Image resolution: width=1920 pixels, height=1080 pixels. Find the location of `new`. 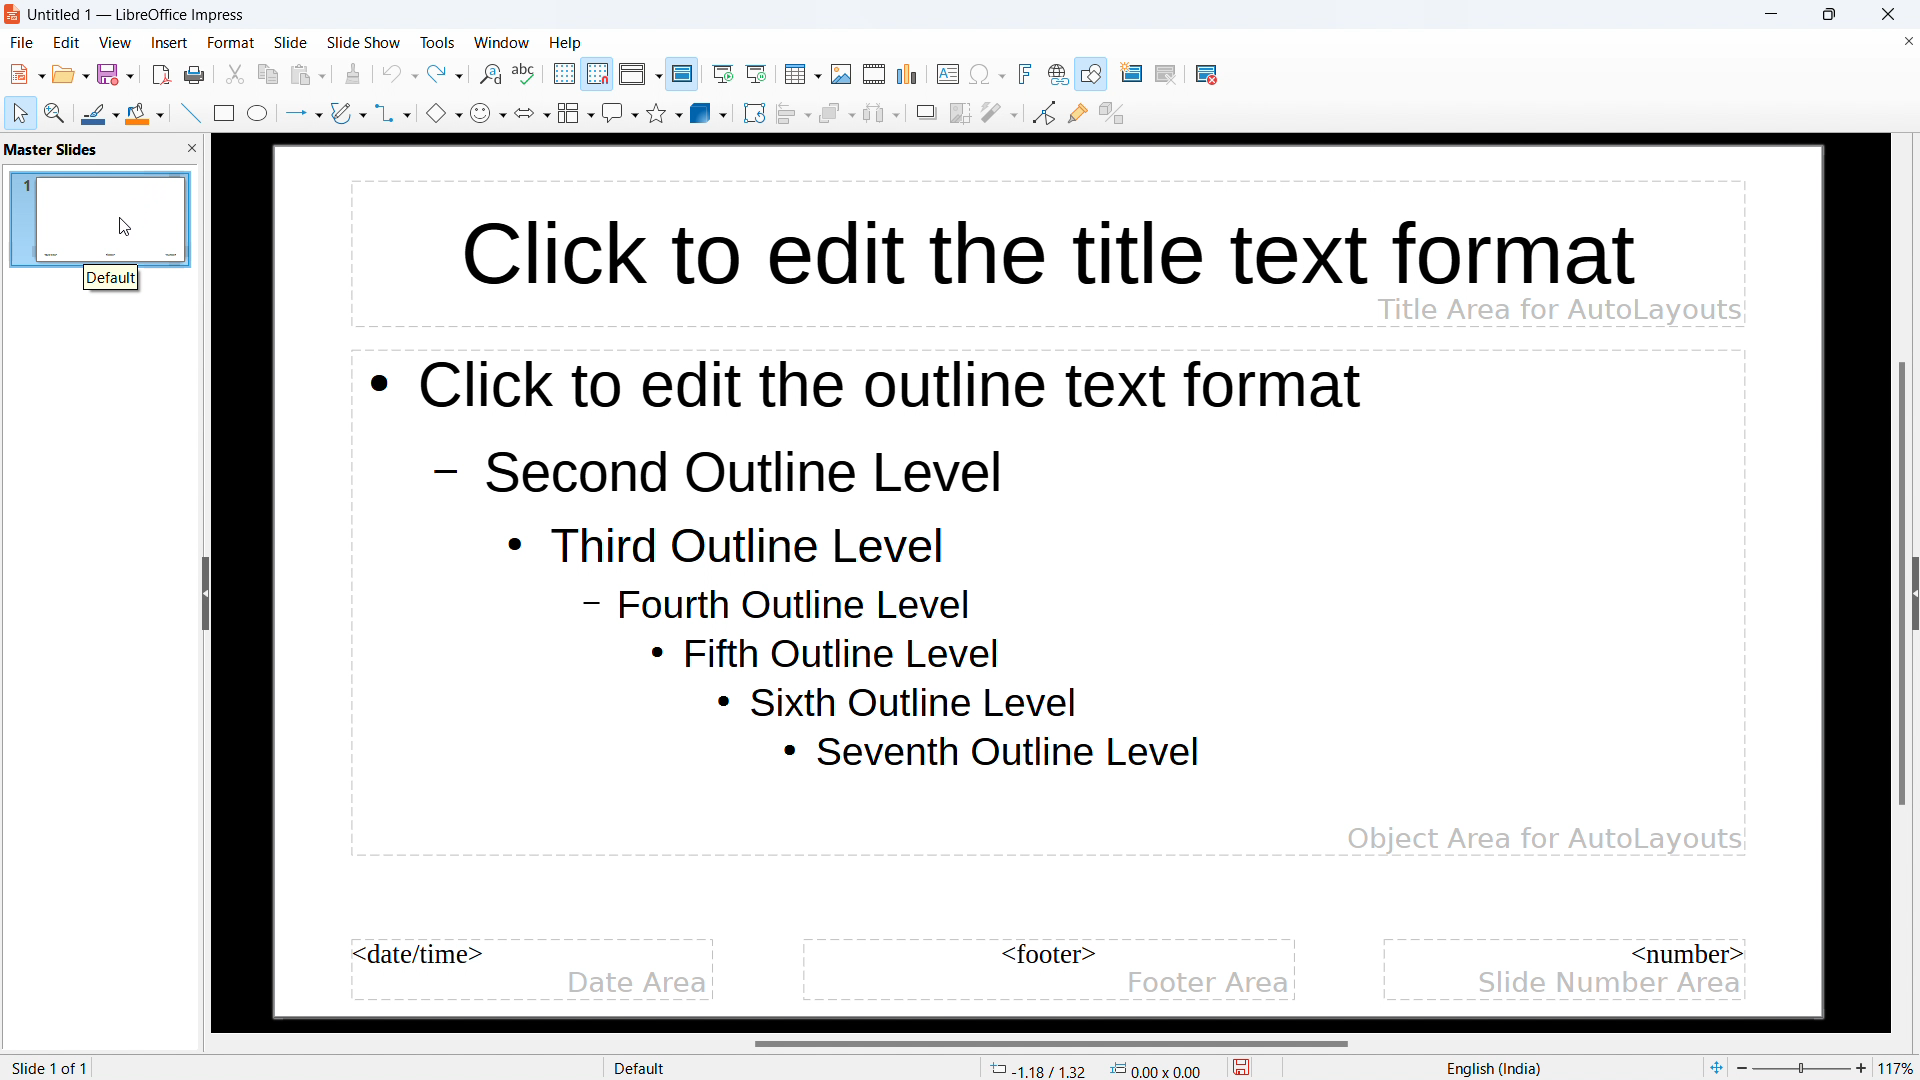

new is located at coordinates (28, 74).